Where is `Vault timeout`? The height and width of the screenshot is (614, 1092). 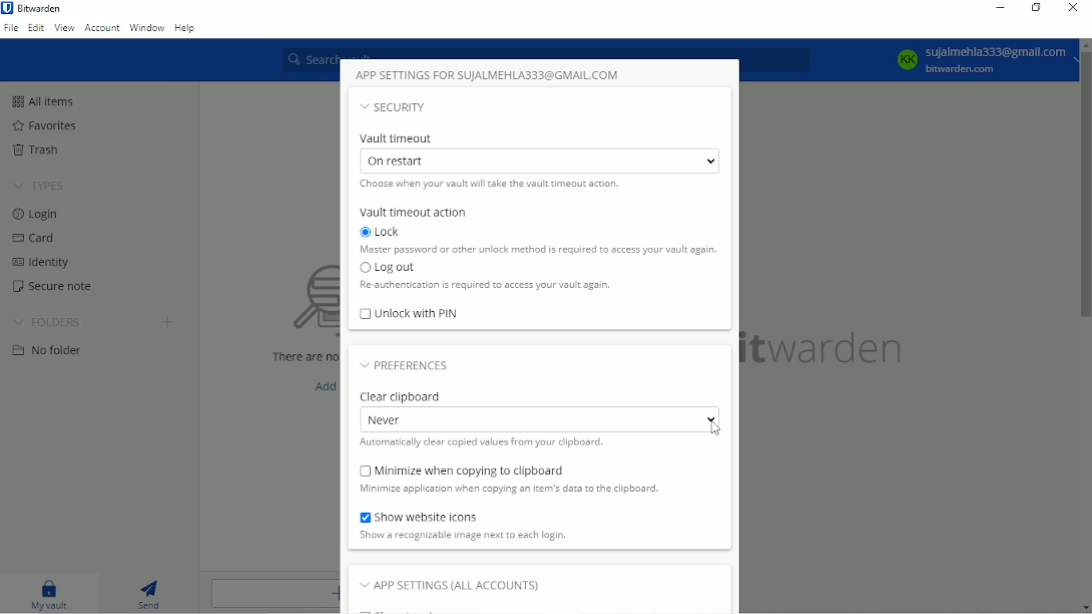
Vault timeout is located at coordinates (403, 138).